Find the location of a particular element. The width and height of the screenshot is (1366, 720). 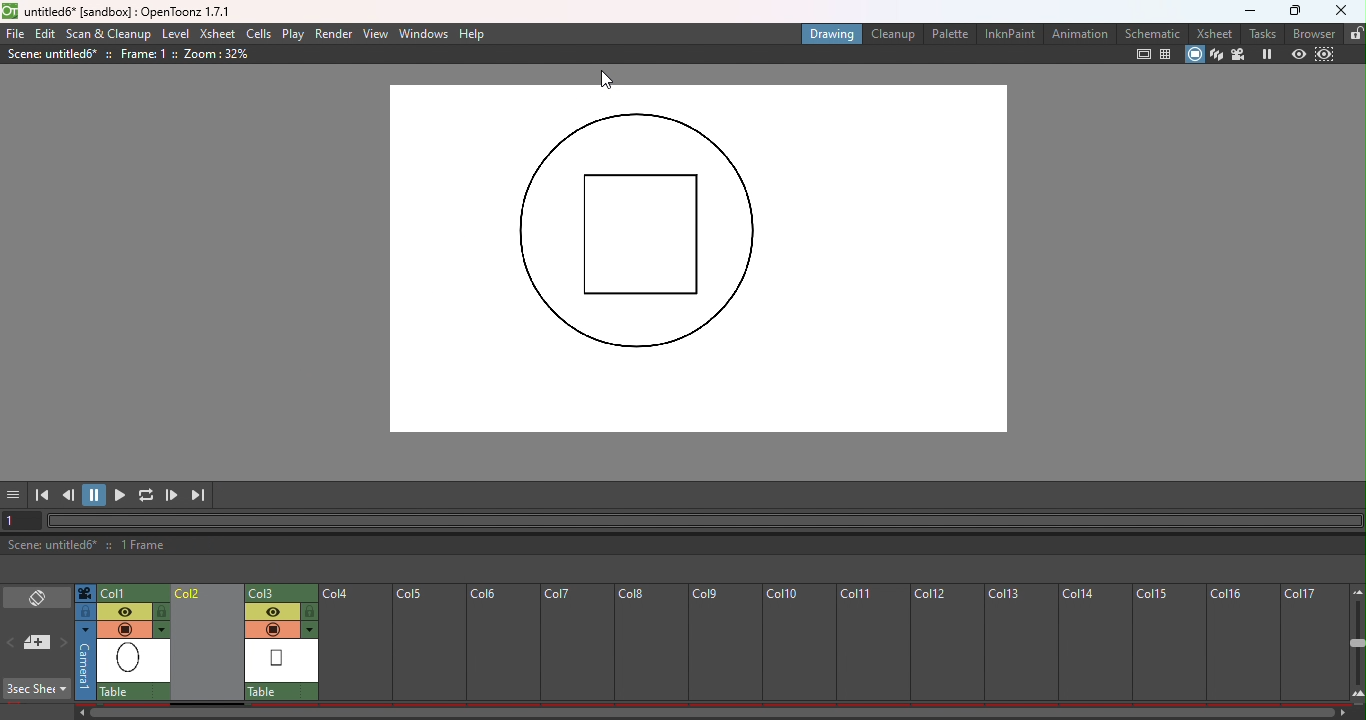

Play is located at coordinates (296, 34).